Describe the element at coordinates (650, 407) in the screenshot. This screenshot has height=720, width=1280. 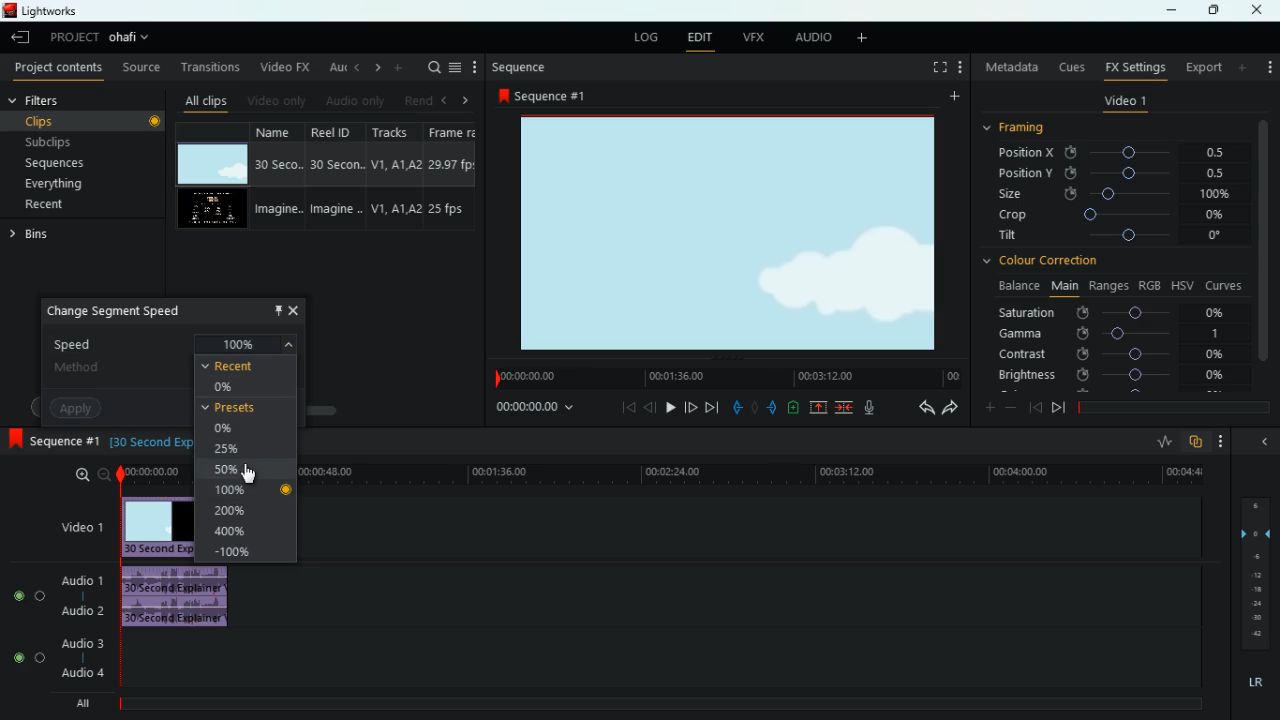
I see `back` at that location.